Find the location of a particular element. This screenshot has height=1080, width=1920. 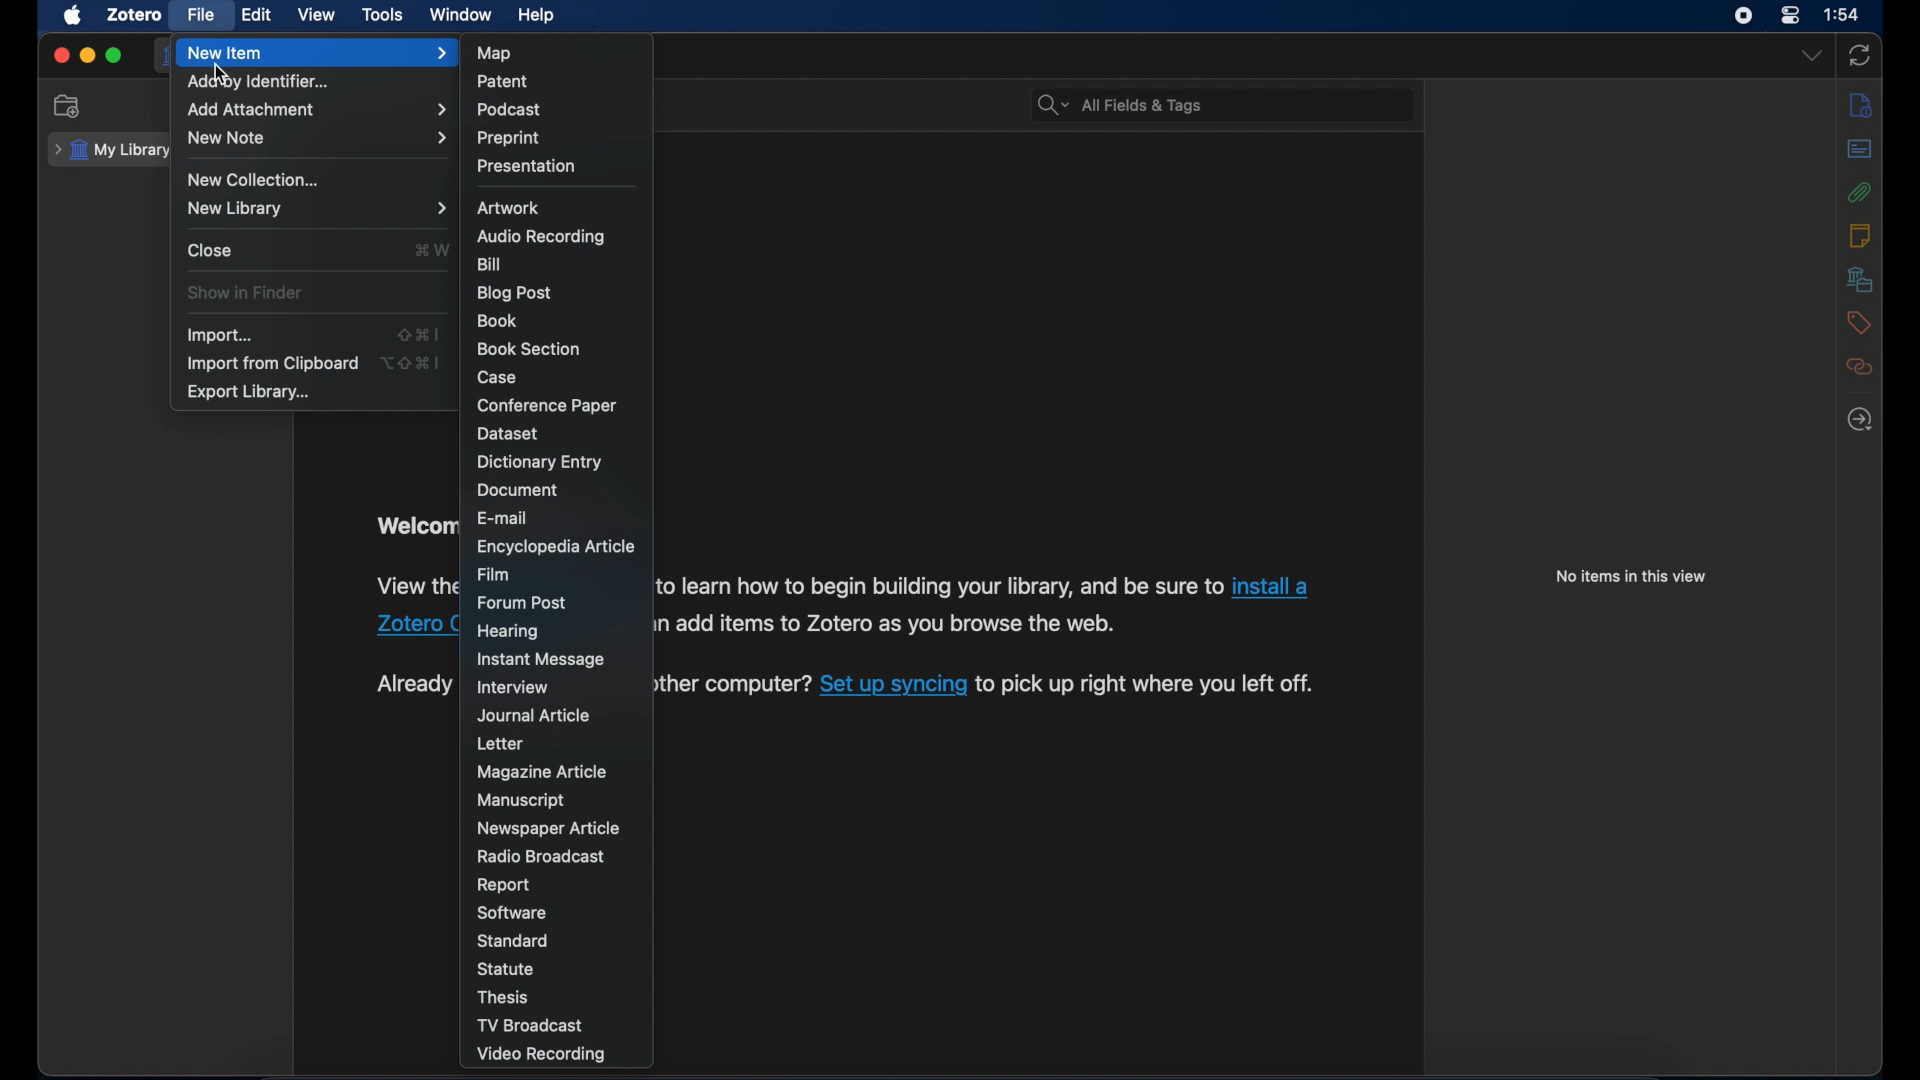

dropdown is located at coordinates (1810, 56).